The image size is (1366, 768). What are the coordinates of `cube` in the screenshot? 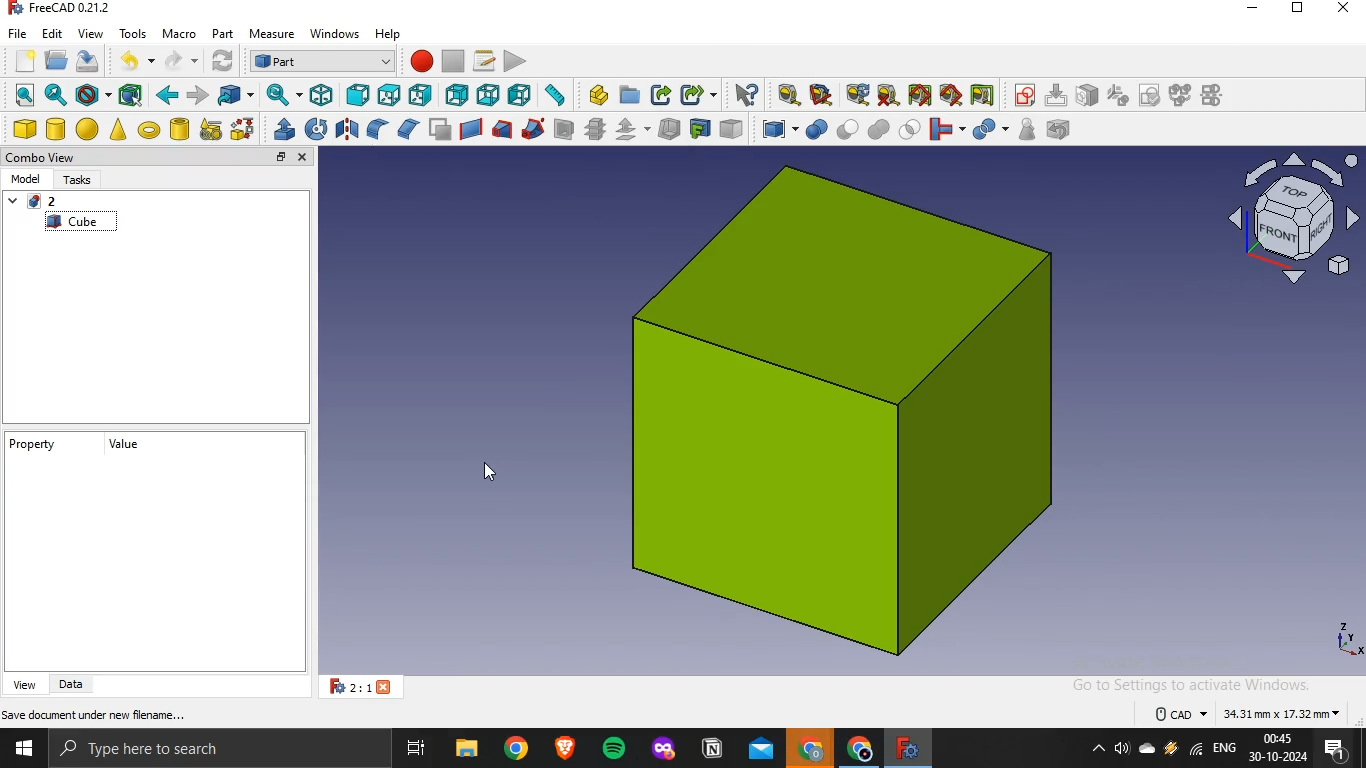 It's located at (22, 127).